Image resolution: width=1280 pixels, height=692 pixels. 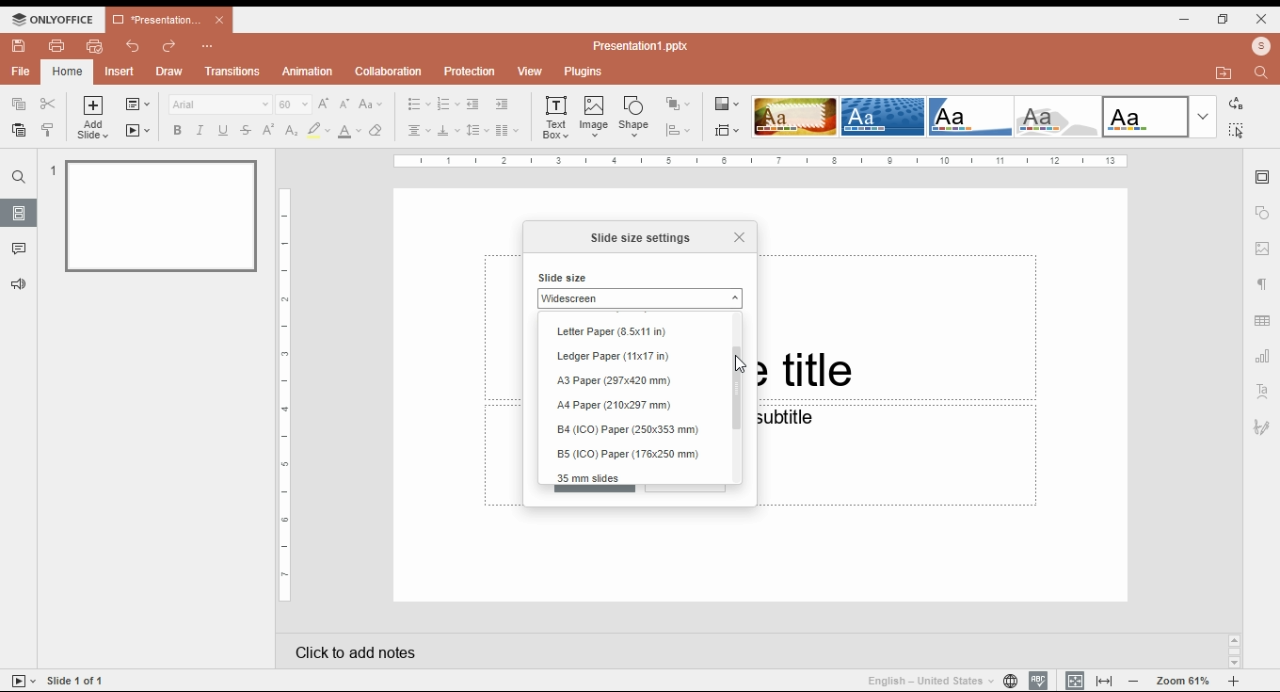 I want to click on B4 (ICO) Paper (250x353 mm), so click(x=633, y=431).